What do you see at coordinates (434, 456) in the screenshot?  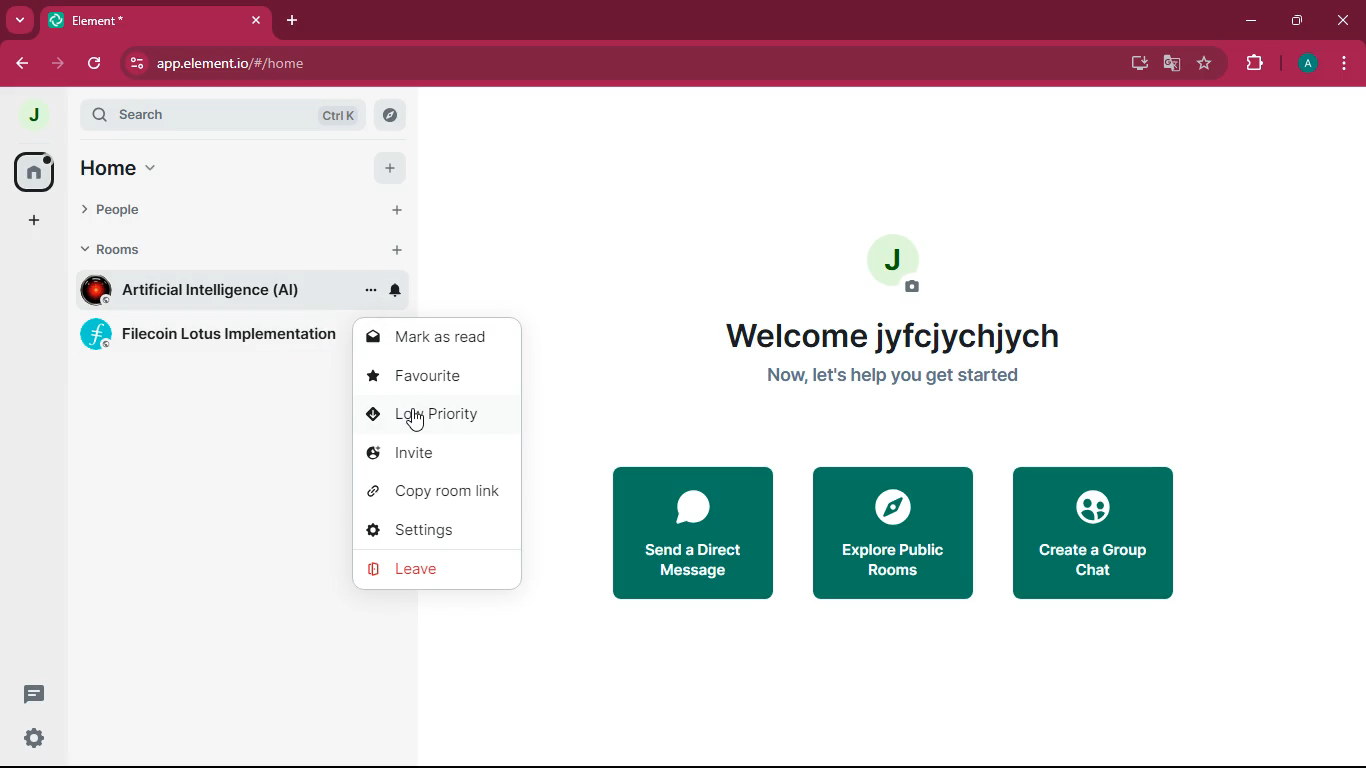 I see `invite` at bounding box center [434, 456].